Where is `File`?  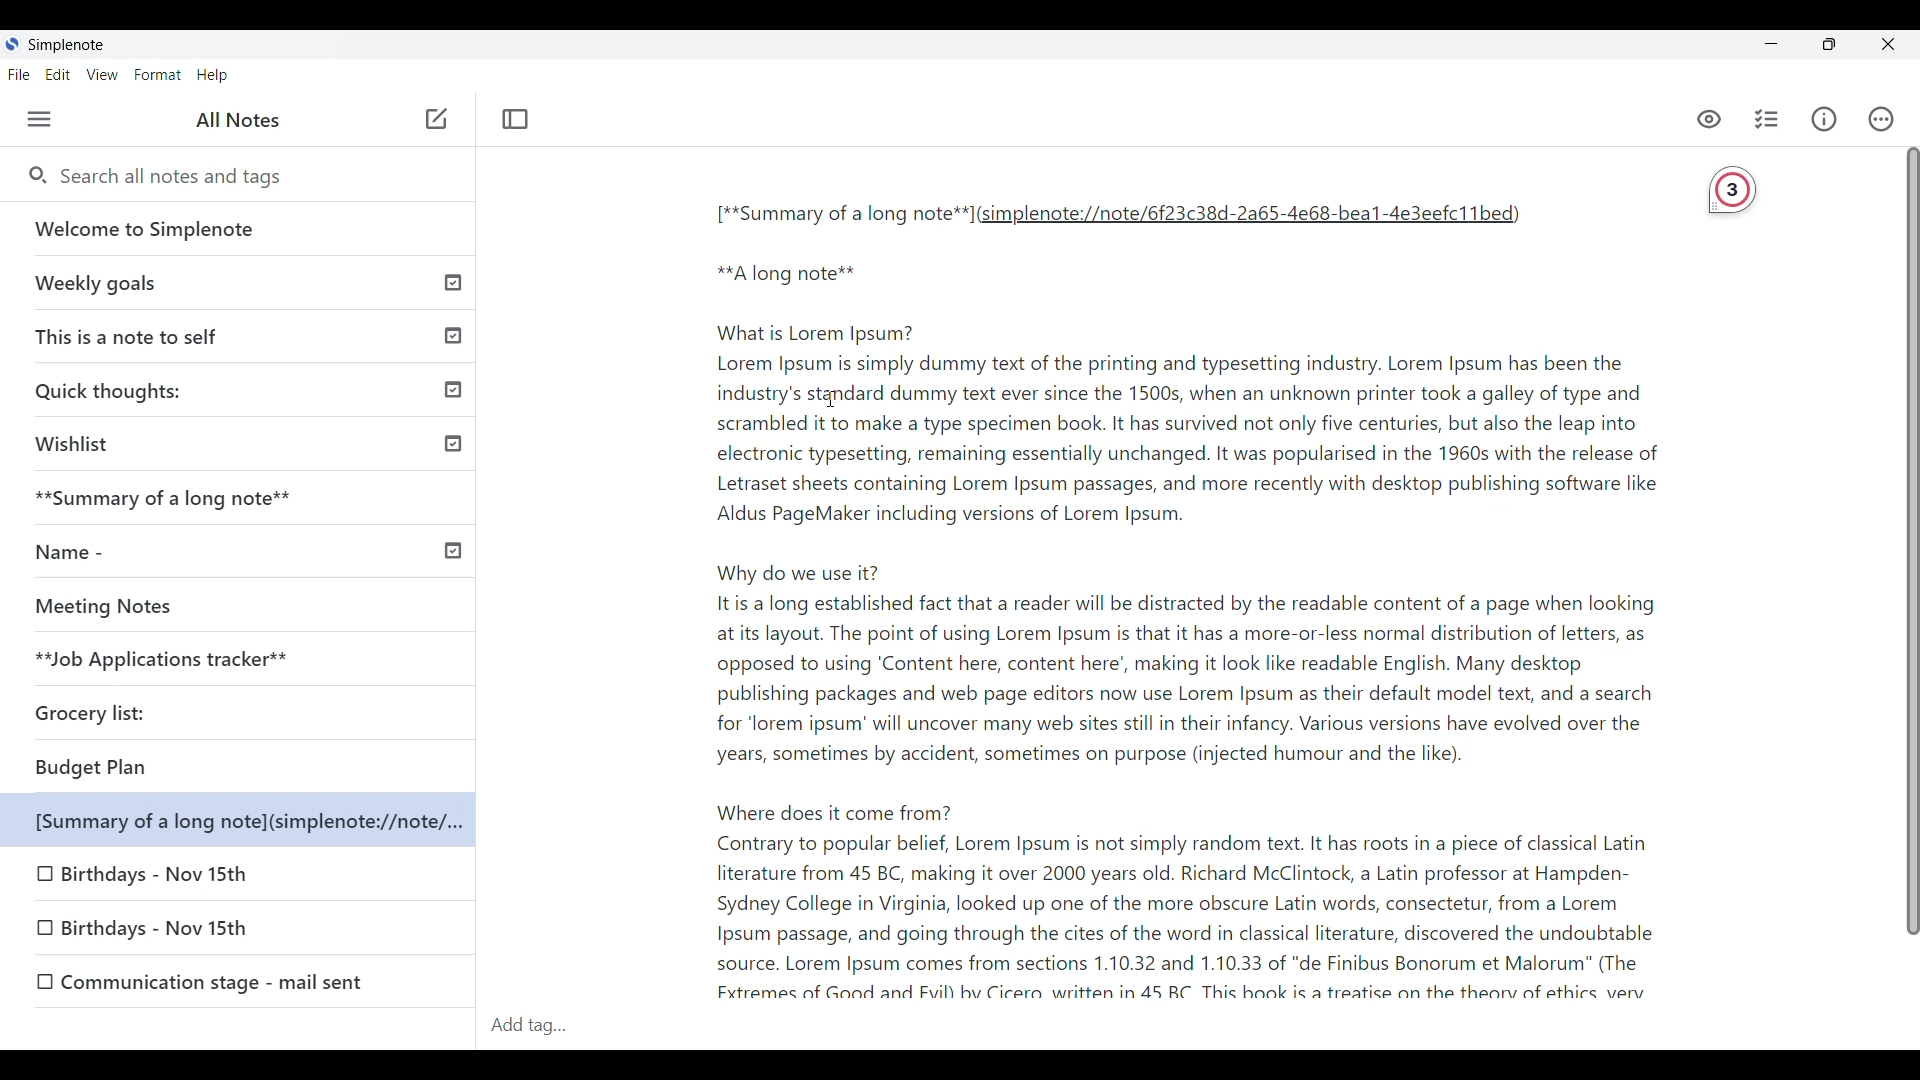
File is located at coordinates (19, 74).